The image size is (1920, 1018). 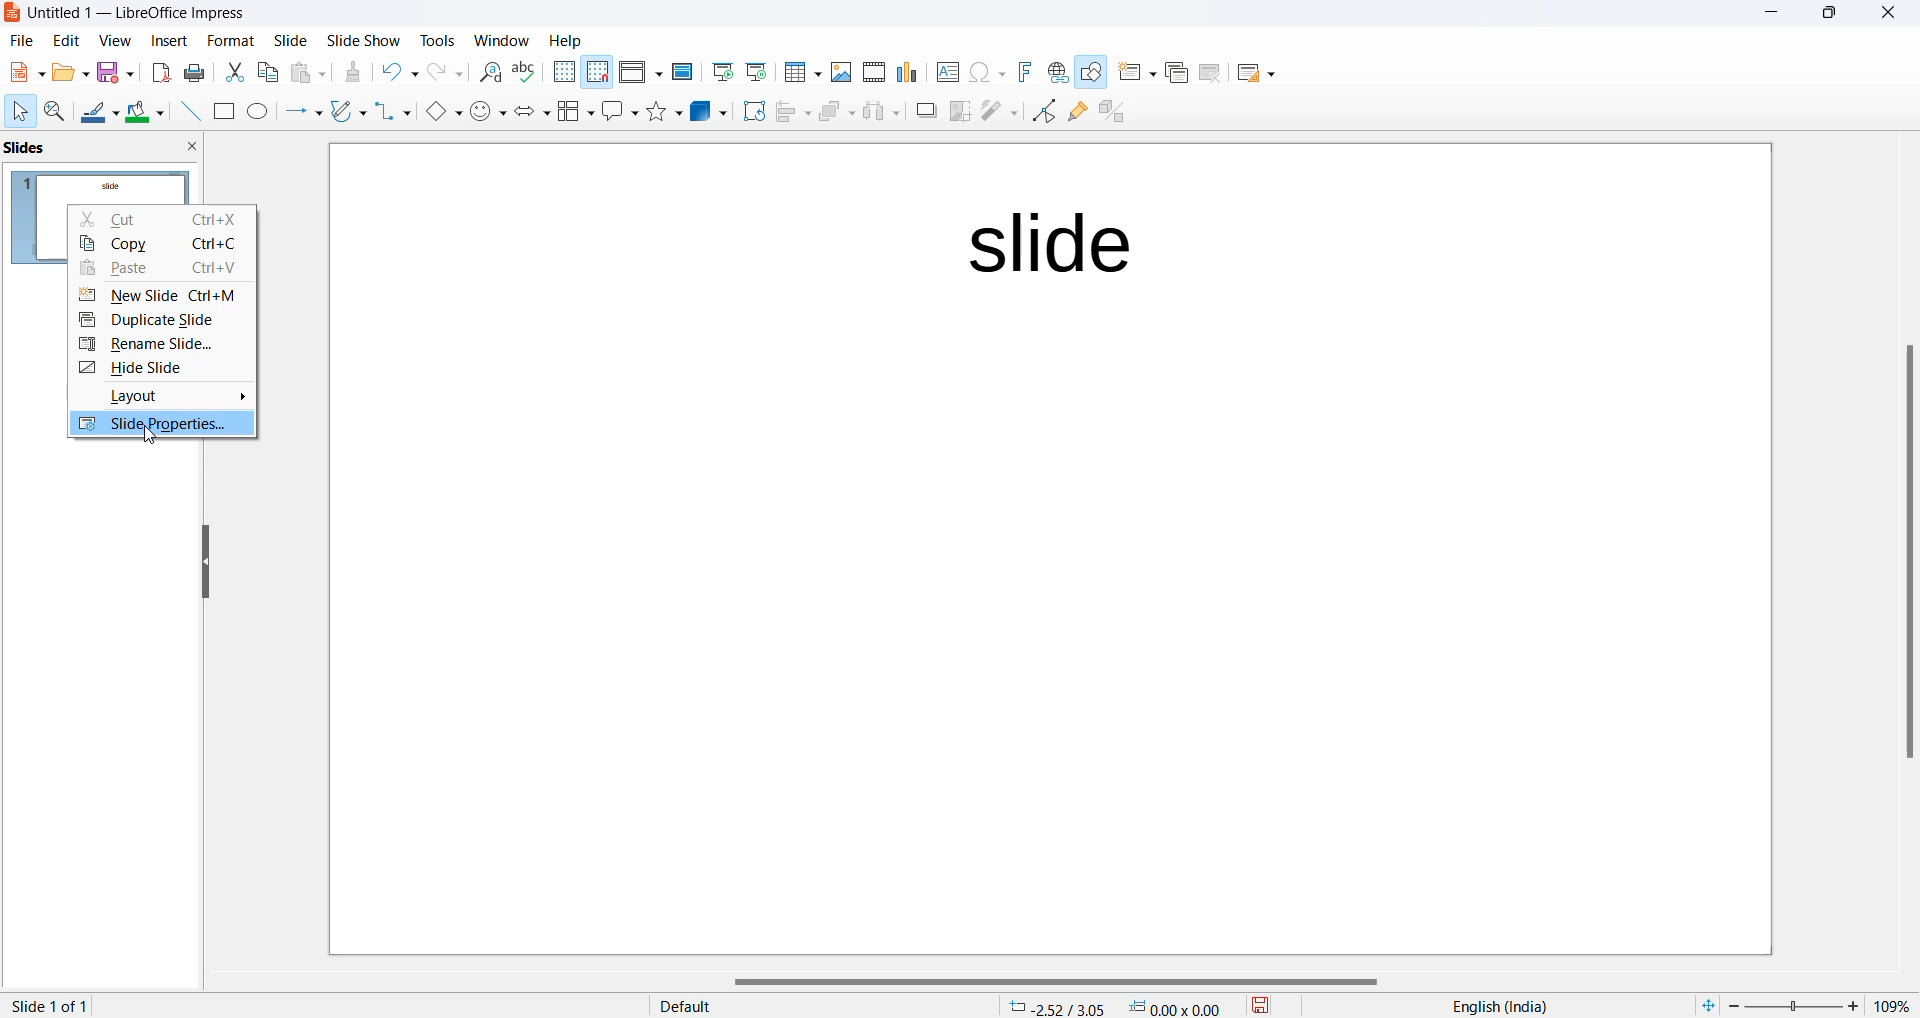 What do you see at coordinates (164, 400) in the screenshot?
I see `layout ` at bounding box center [164, 400].